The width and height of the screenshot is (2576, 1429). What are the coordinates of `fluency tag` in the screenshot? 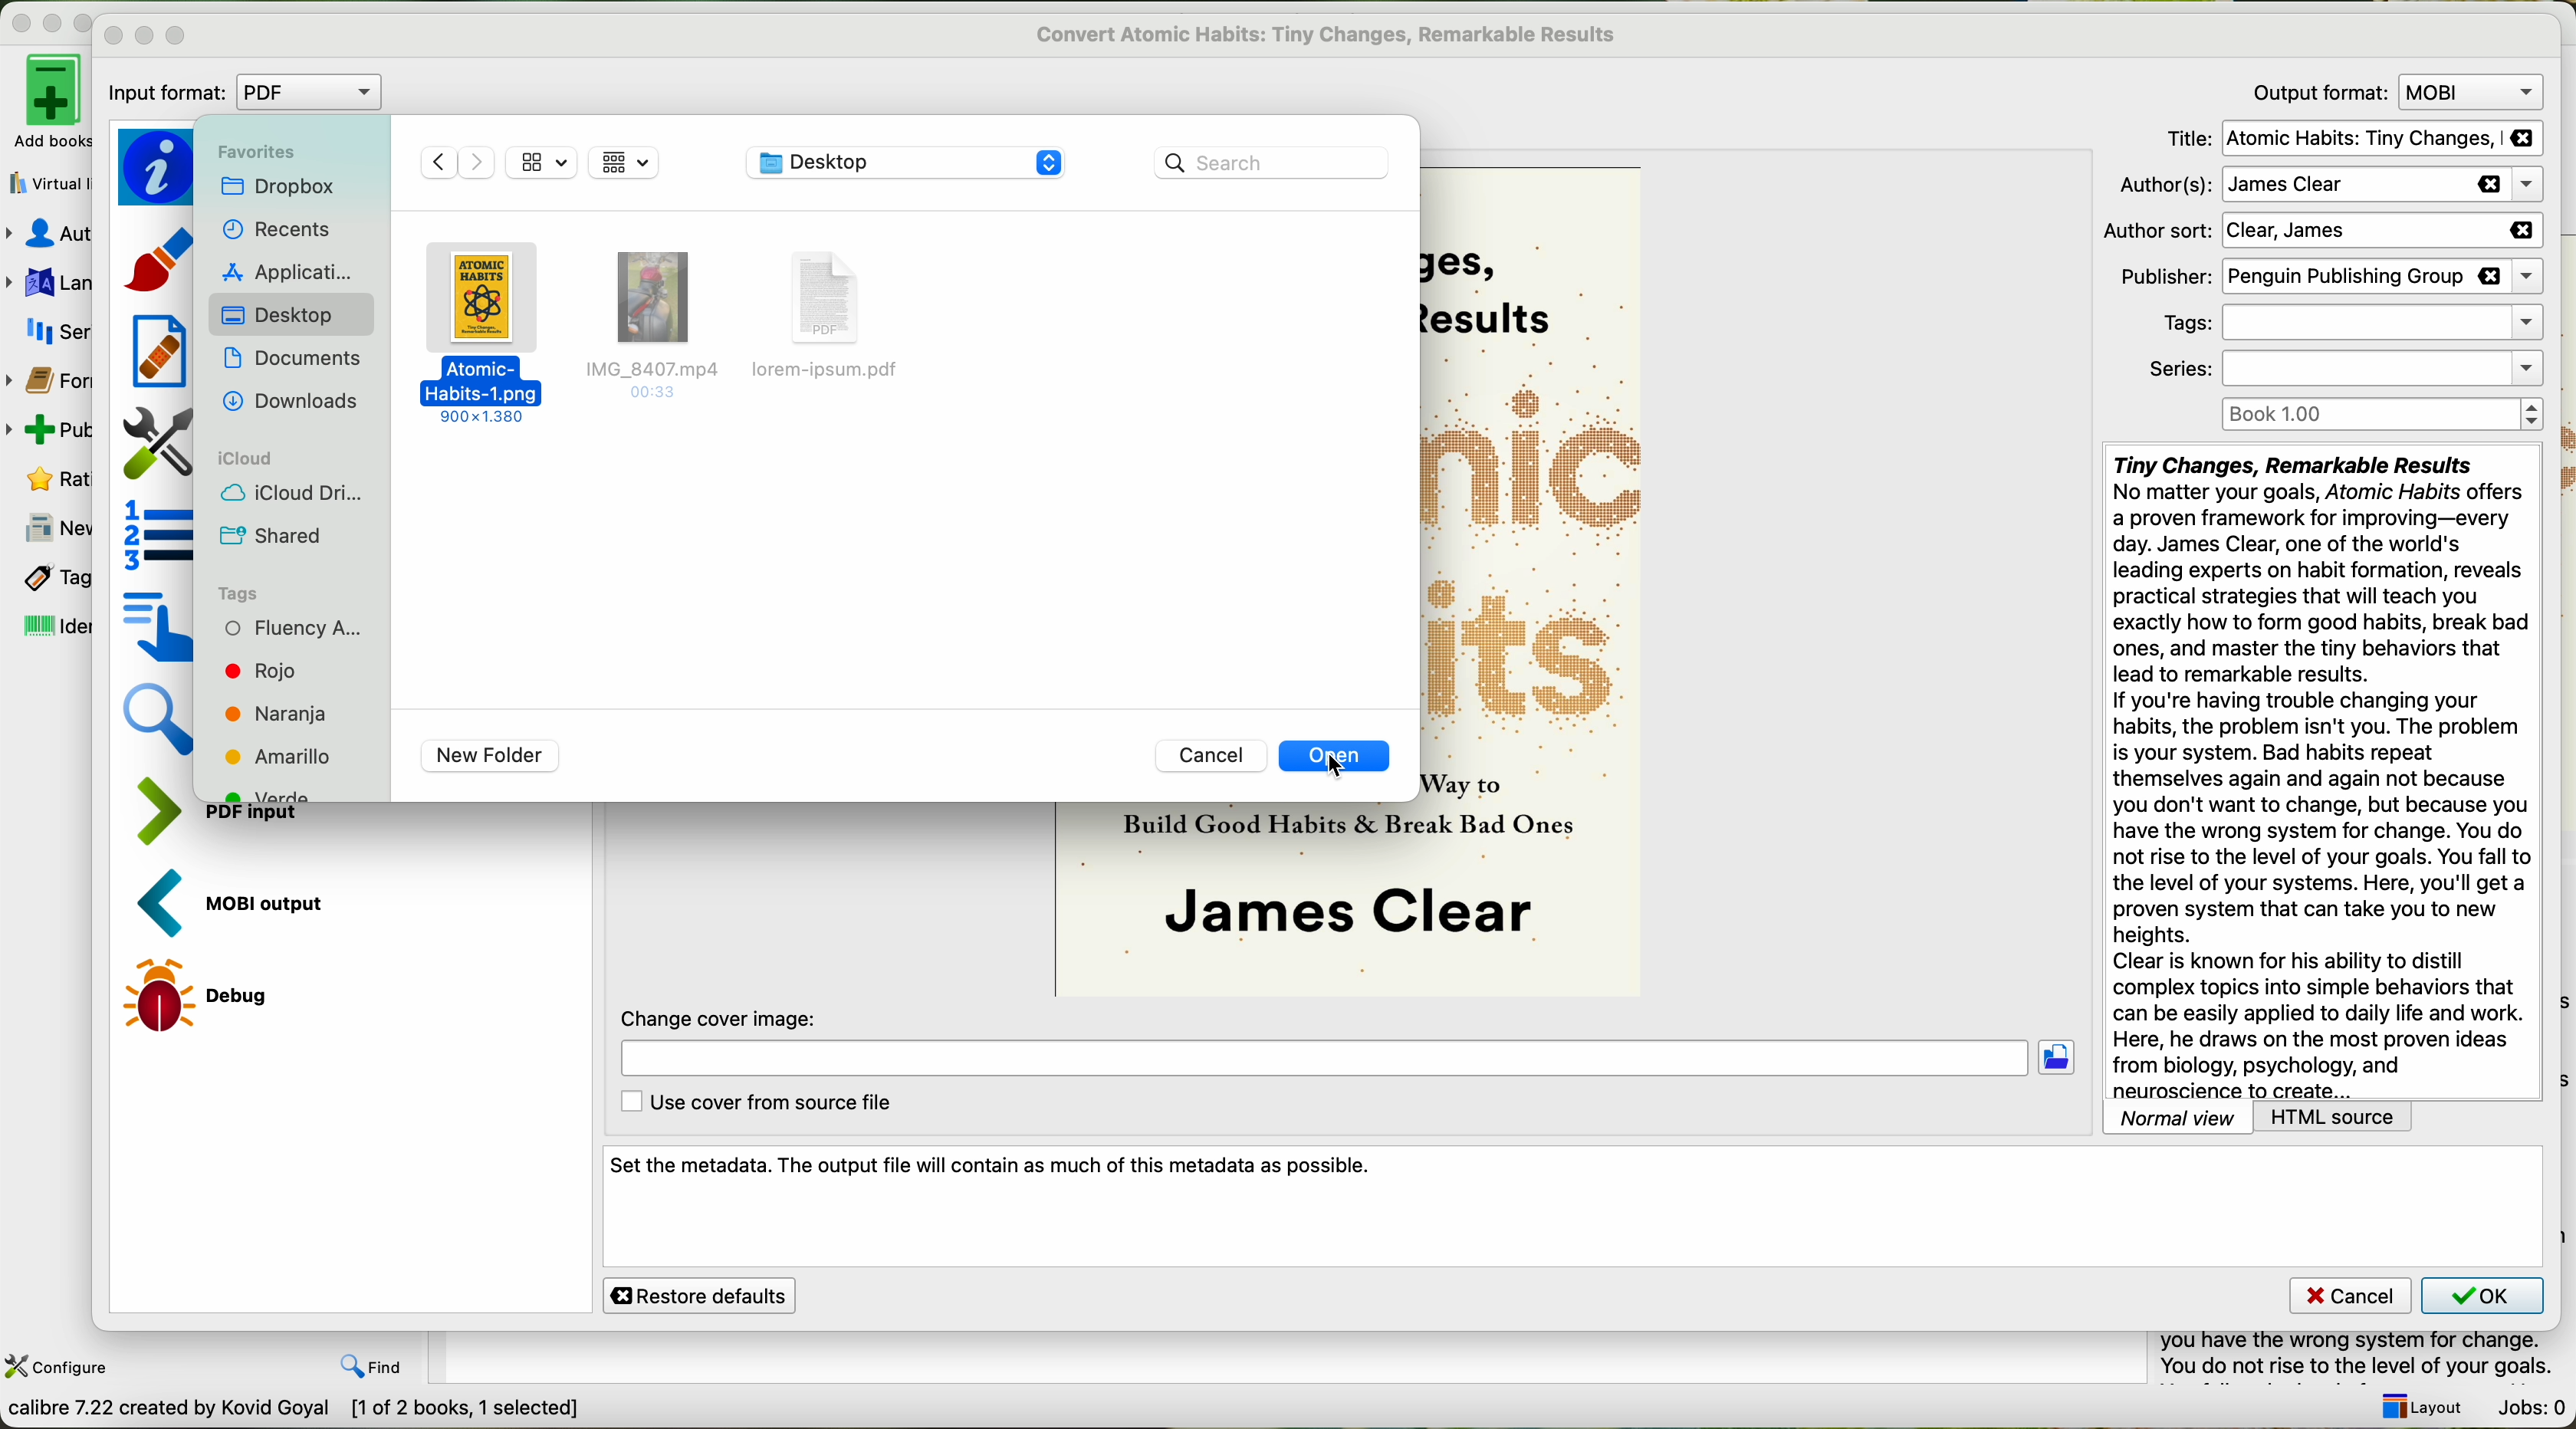 It's located at (293, 628).